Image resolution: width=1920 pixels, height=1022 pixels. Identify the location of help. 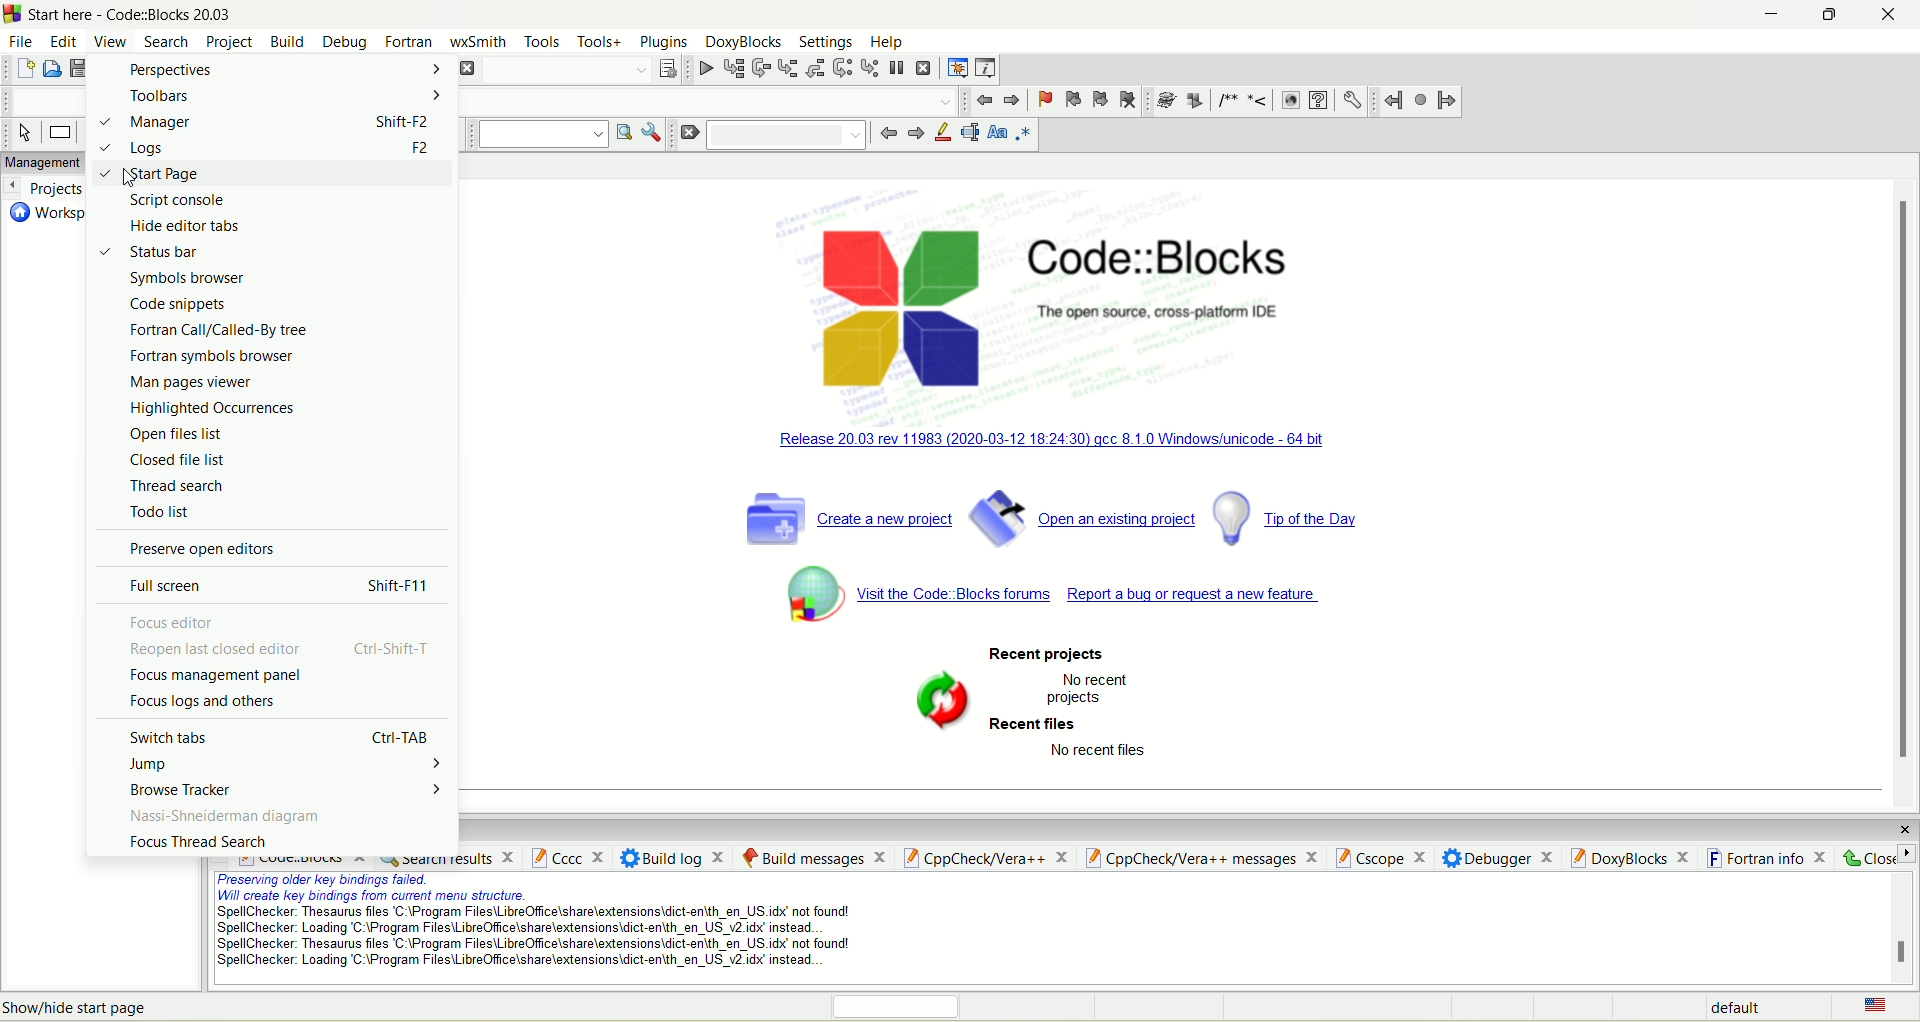
(886, 43).